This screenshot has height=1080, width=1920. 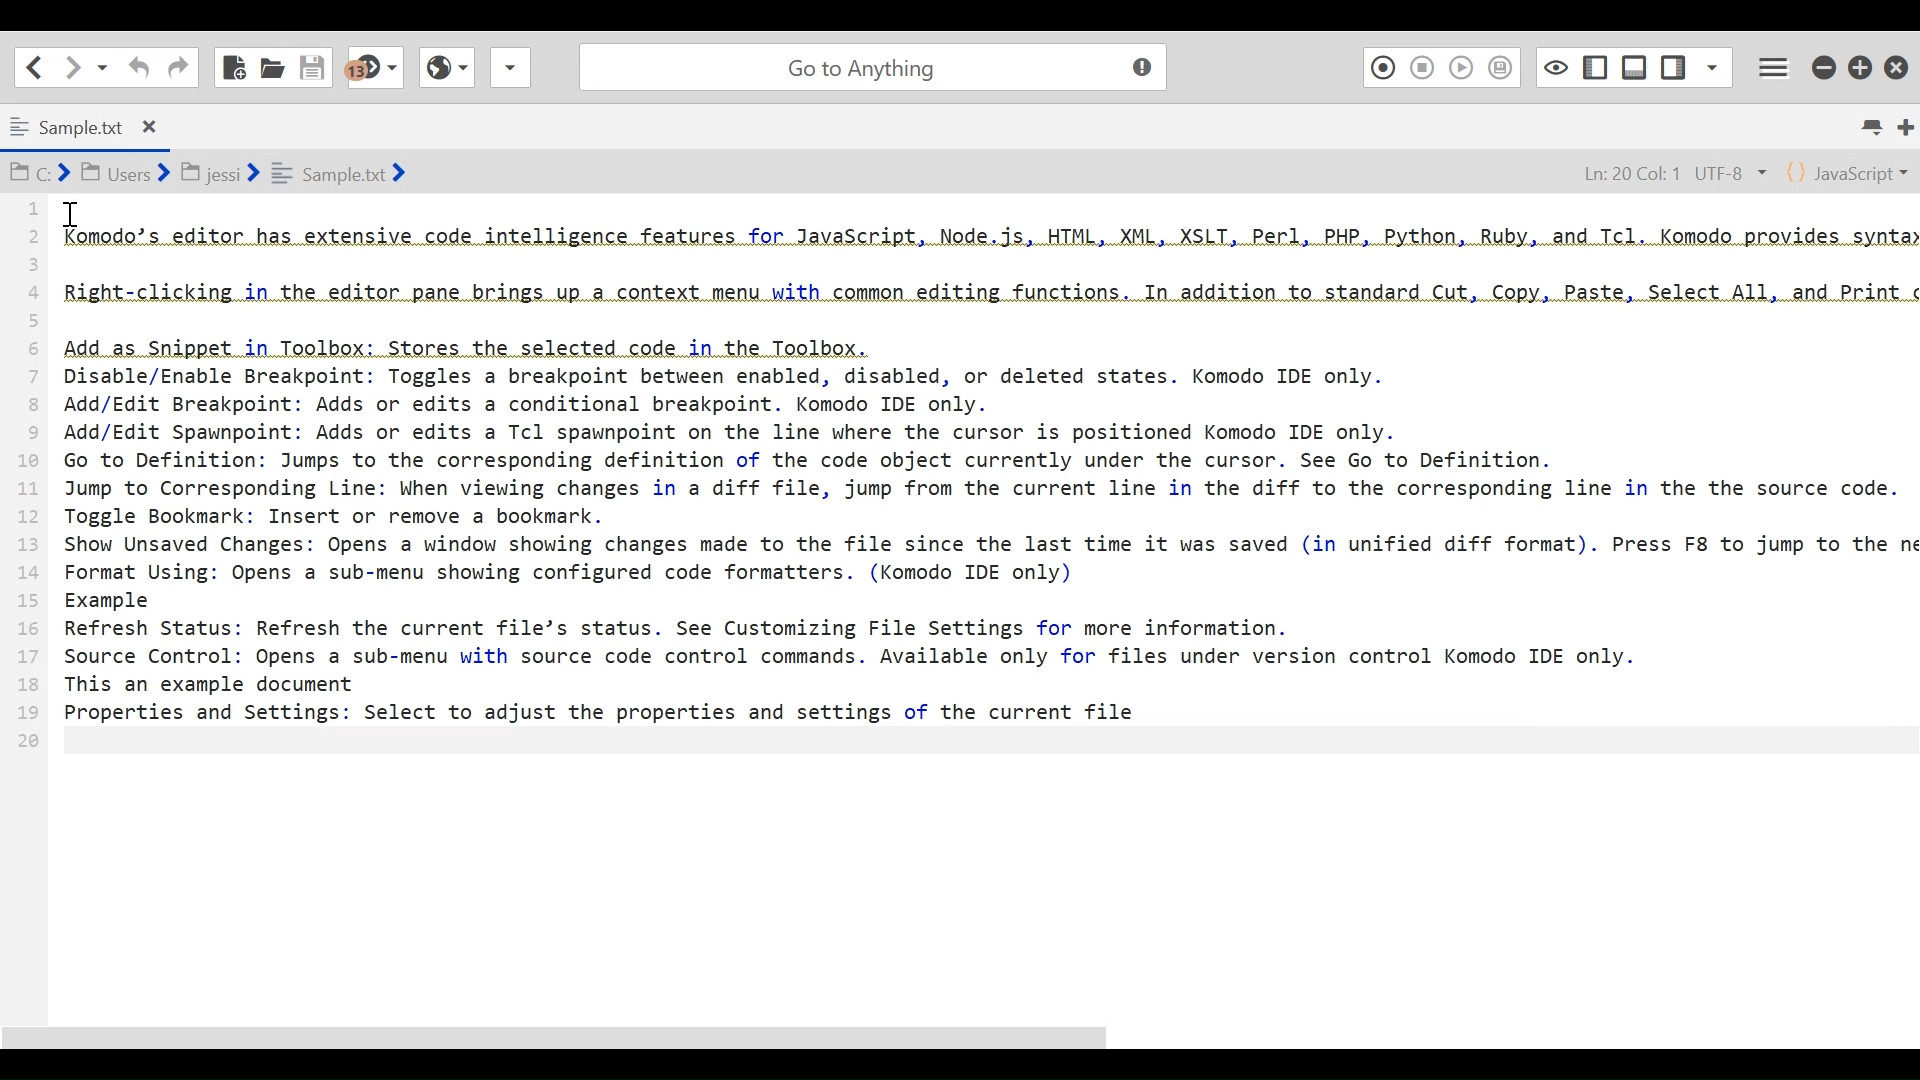 I want to click on Show/Hide Bottom Panel, so click(x=1635, y=64).